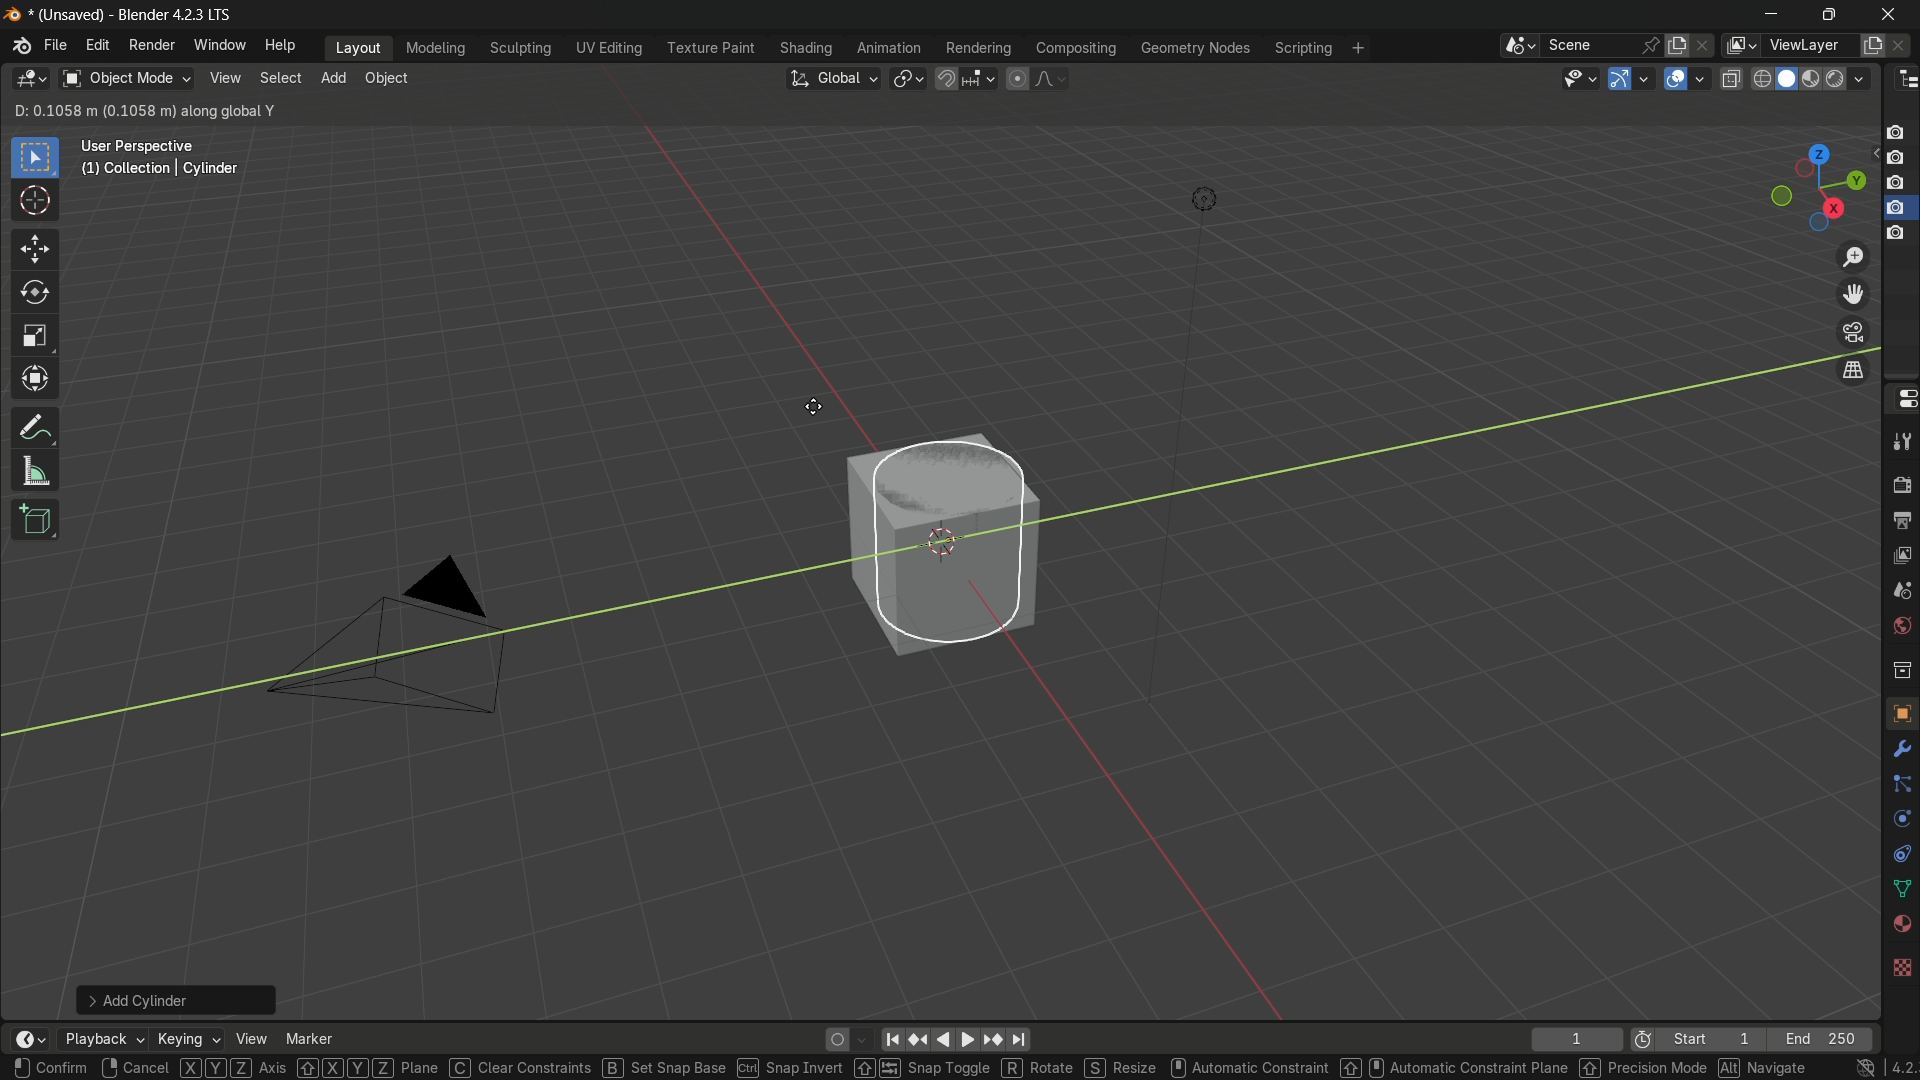  I want to click on object menu, so click(389, 79).